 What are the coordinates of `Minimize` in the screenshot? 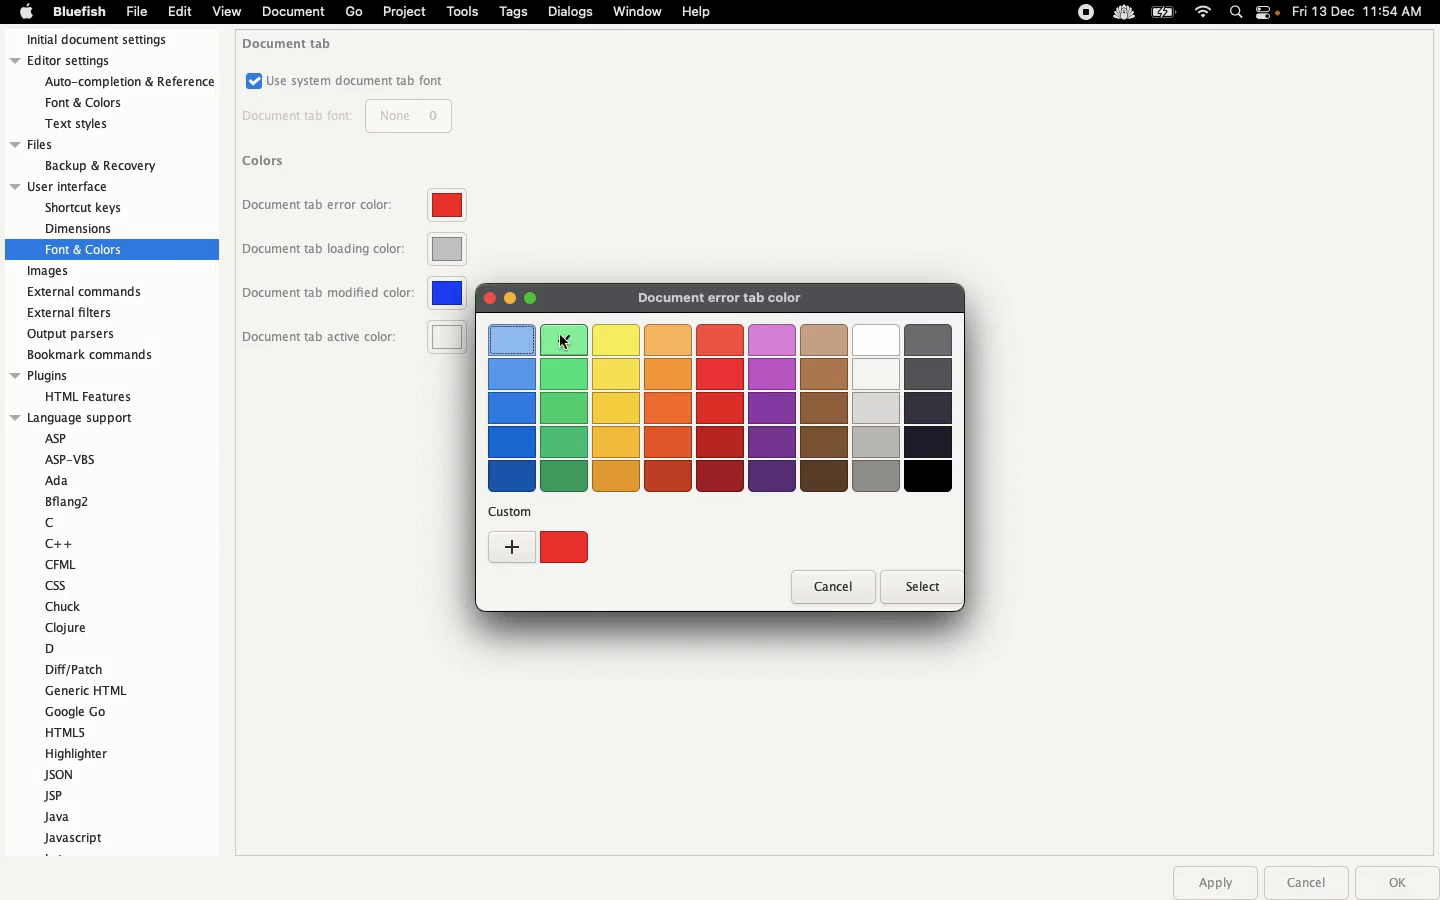 It's located at (509, 299).